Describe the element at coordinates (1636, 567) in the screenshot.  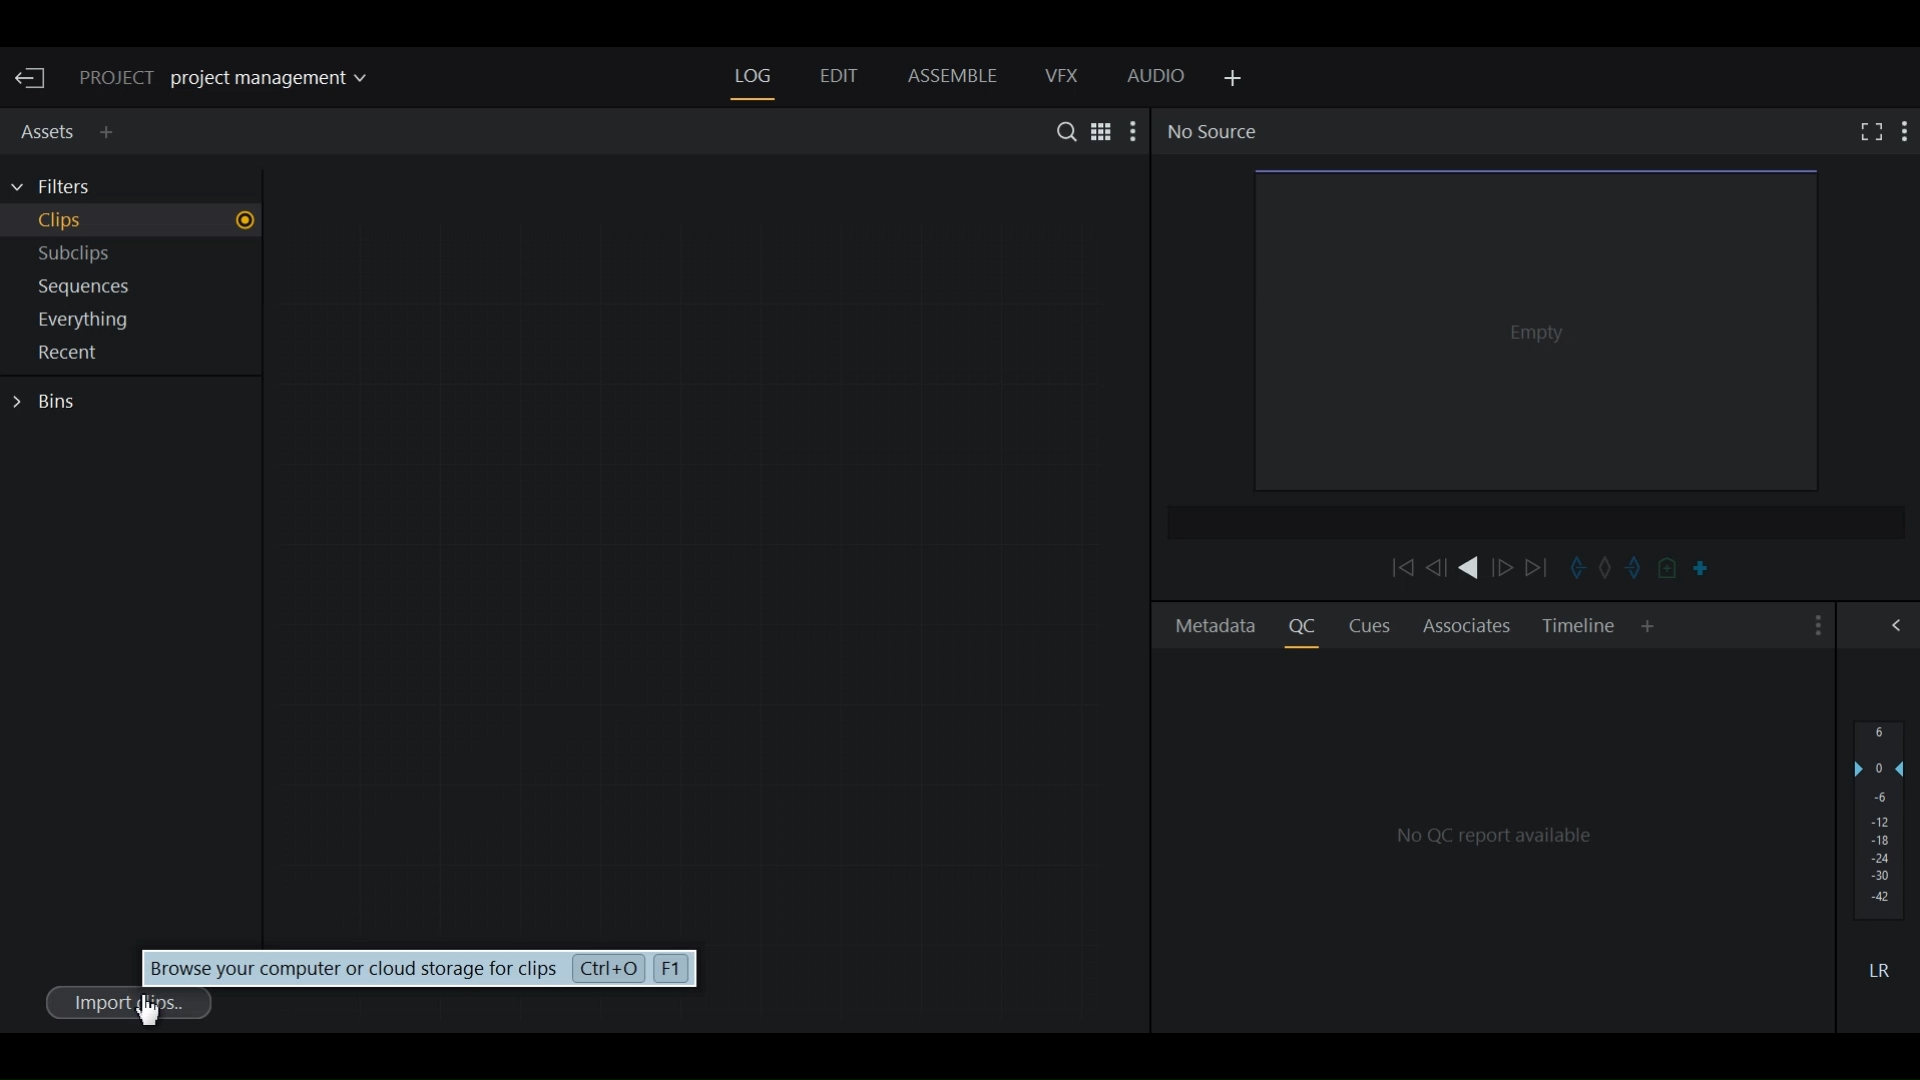
I see `Mark out` at that location.